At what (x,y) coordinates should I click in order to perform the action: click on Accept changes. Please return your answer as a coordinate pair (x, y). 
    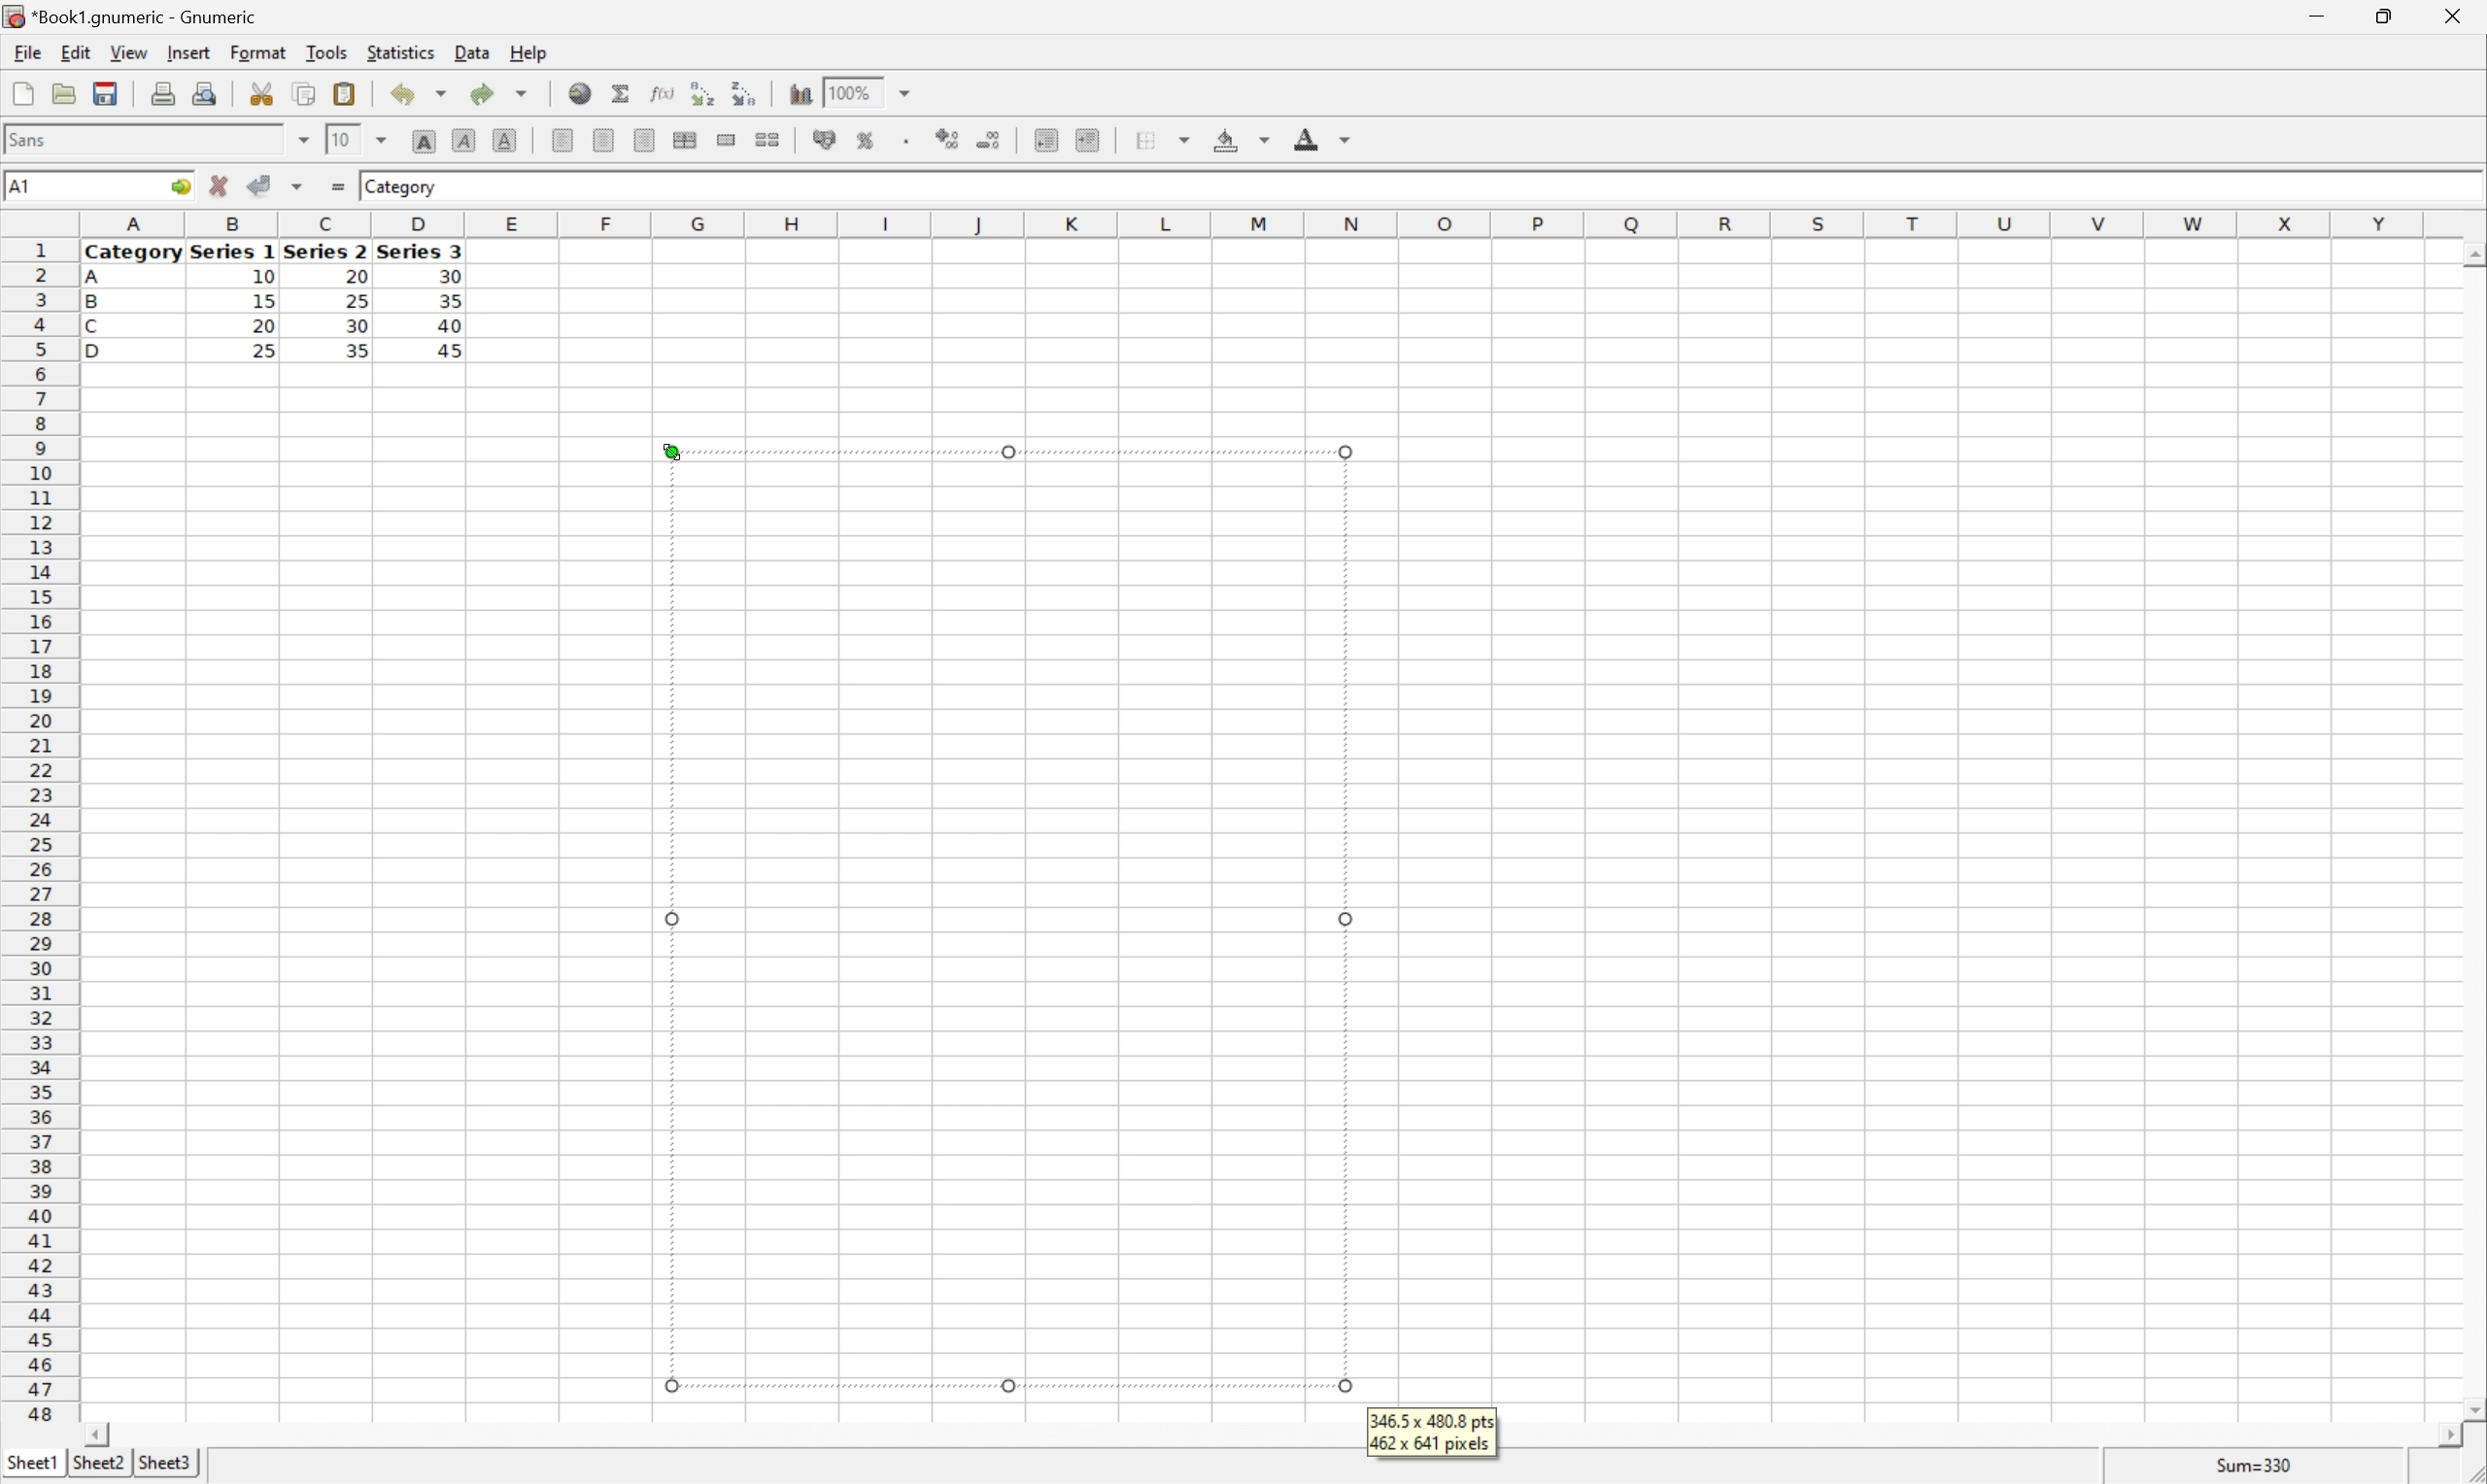
    Looking at the image, I should click on (257, 184).